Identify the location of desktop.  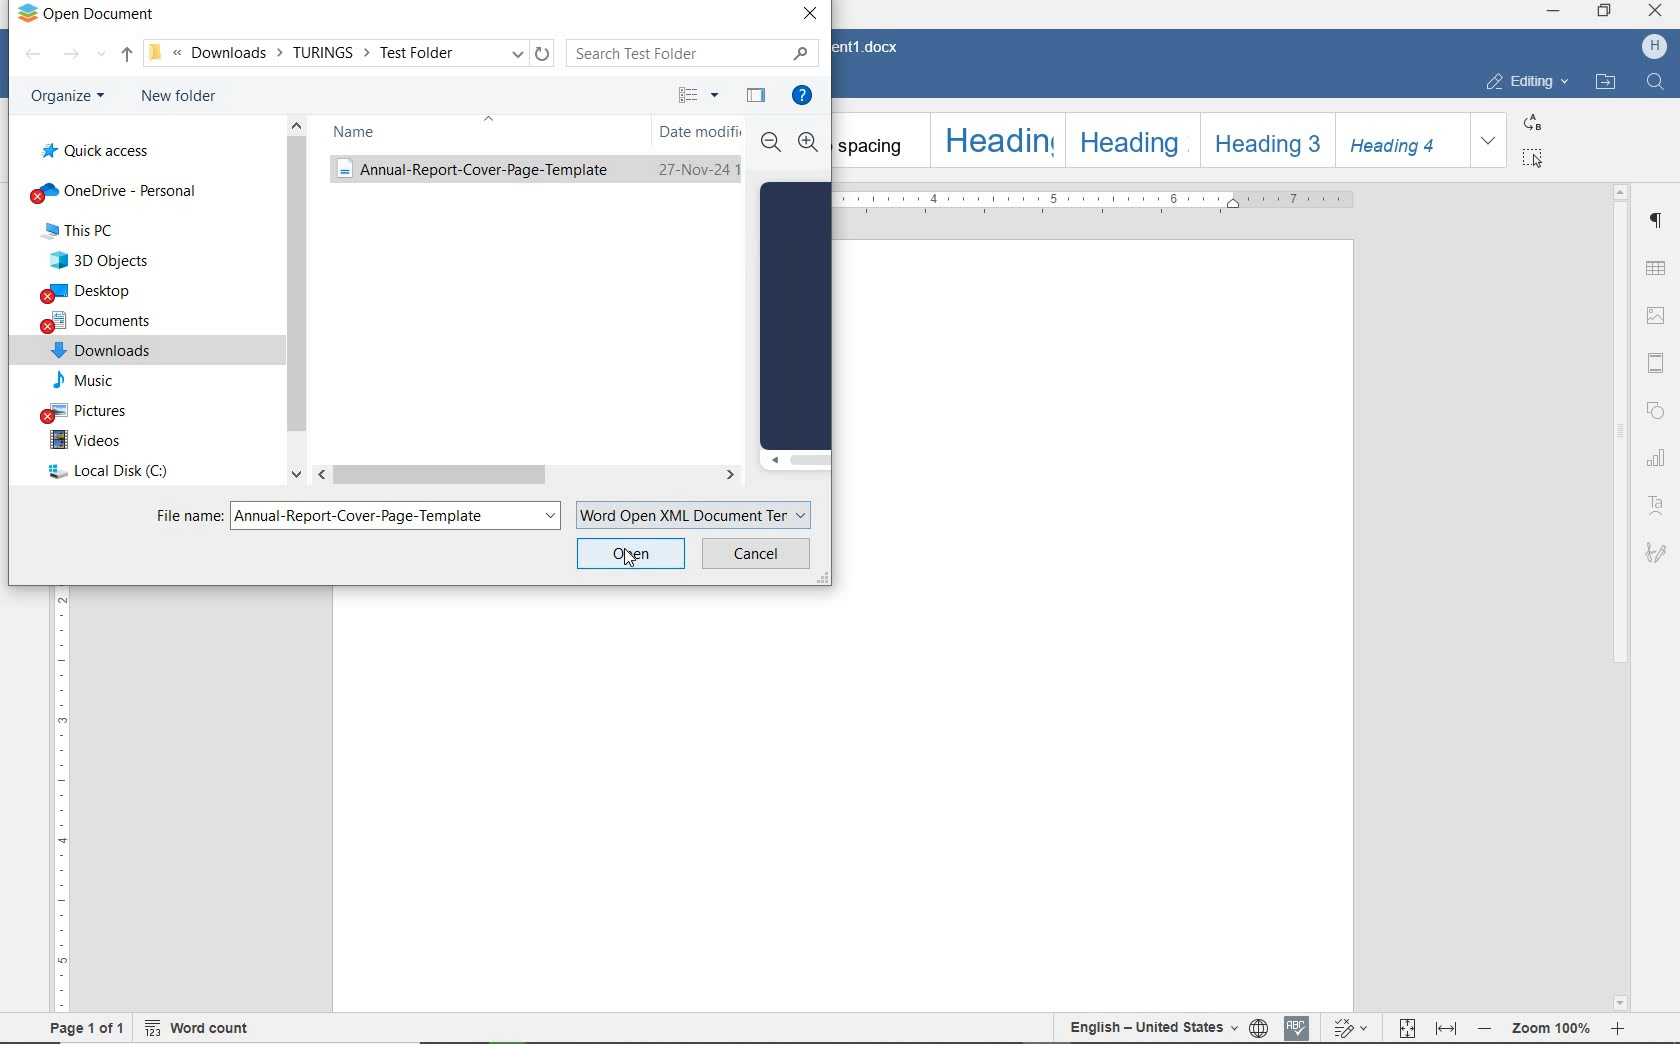
(93, 292).